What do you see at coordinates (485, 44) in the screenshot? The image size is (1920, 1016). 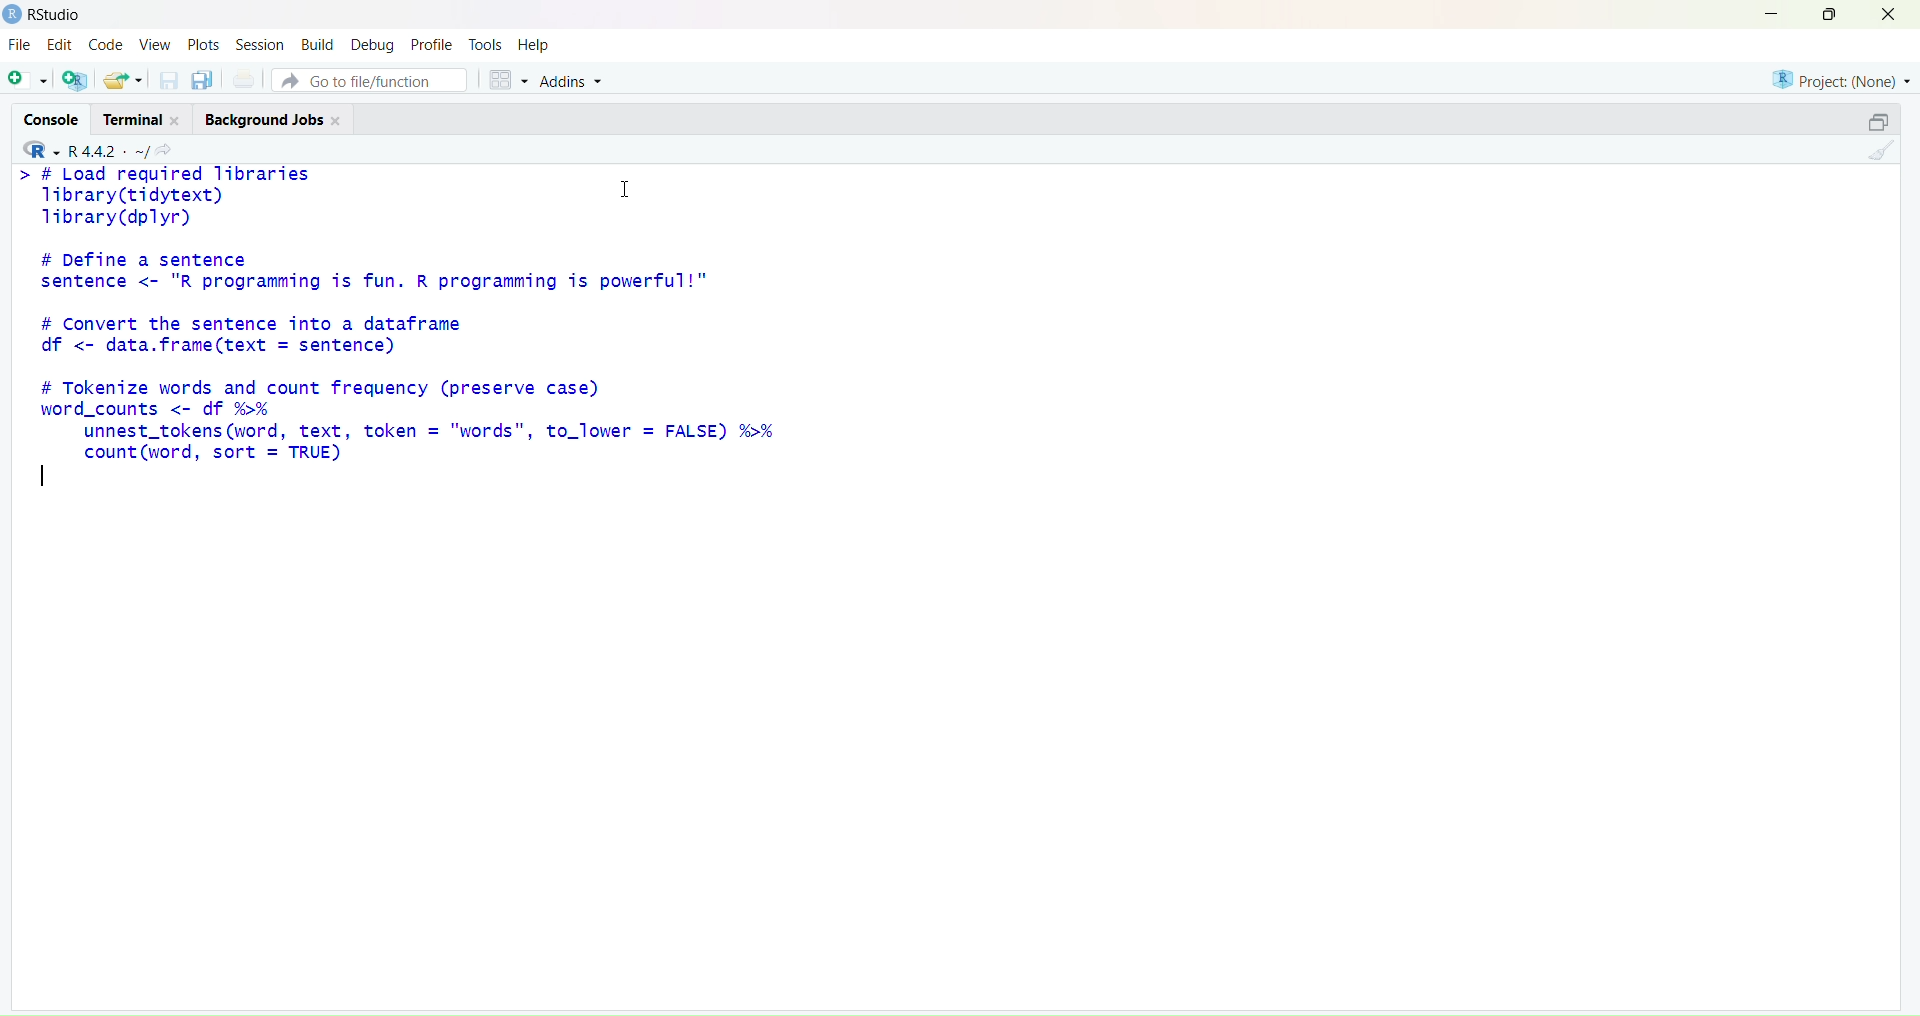 I see `tools` at bounding box center [485, 44].